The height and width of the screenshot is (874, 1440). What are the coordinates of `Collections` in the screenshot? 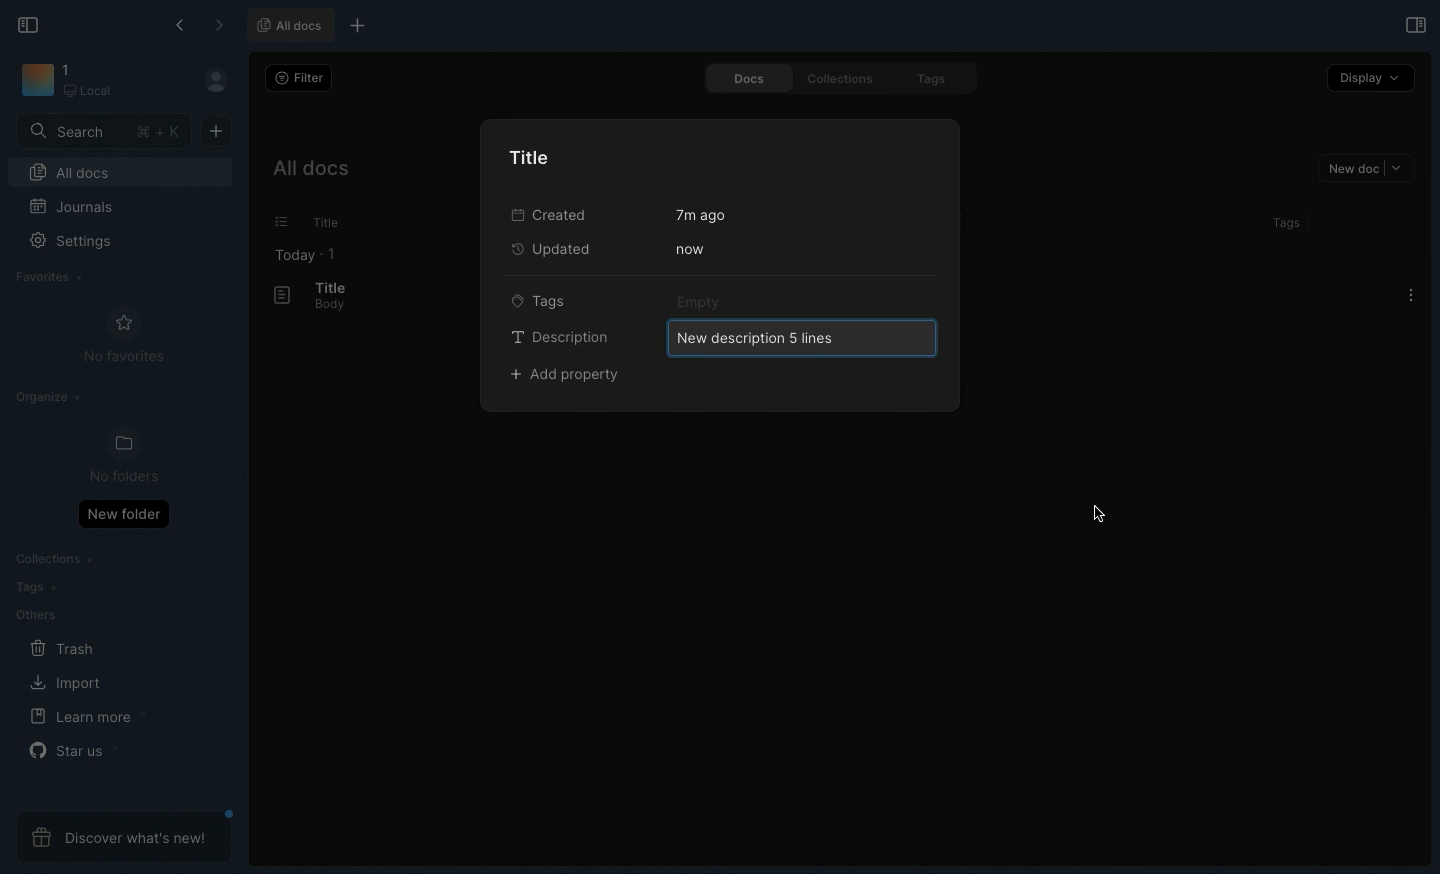 It's located at (57, 561).